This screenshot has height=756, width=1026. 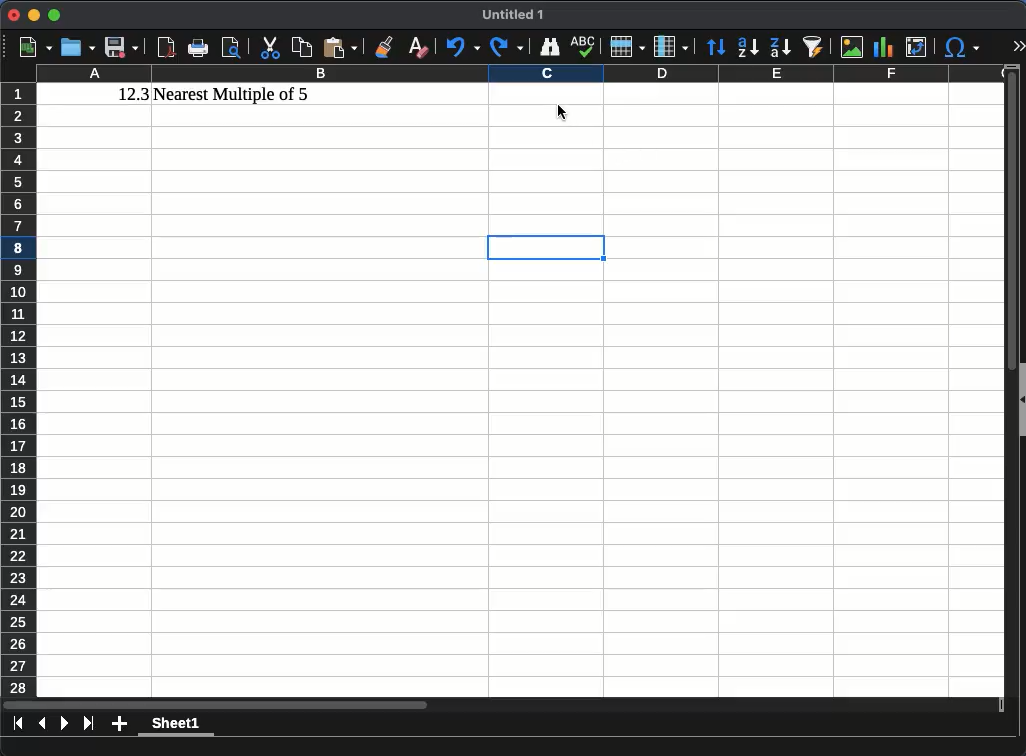 I want to click on untitled 1, so click(x=513, y=15).